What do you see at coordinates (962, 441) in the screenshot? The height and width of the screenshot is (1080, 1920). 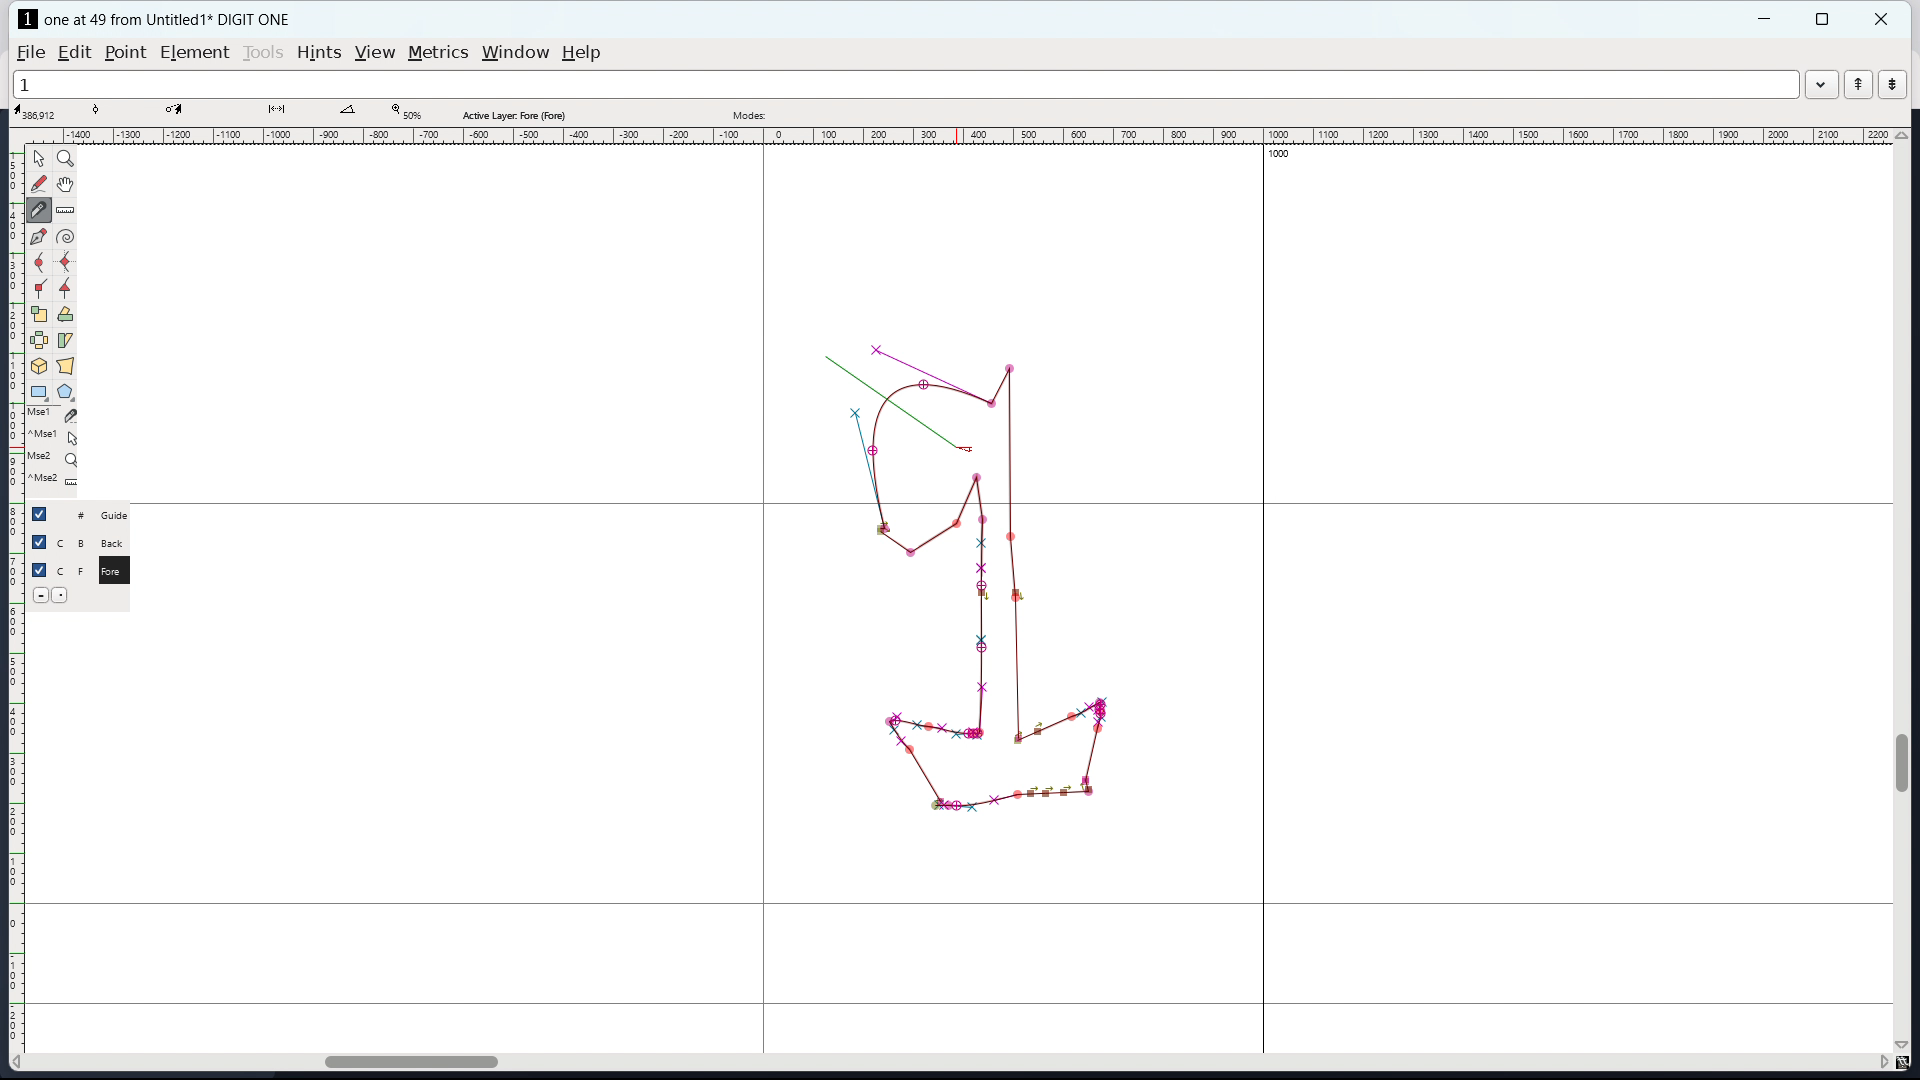 I see `cursor` at bounding box center [962, 441].